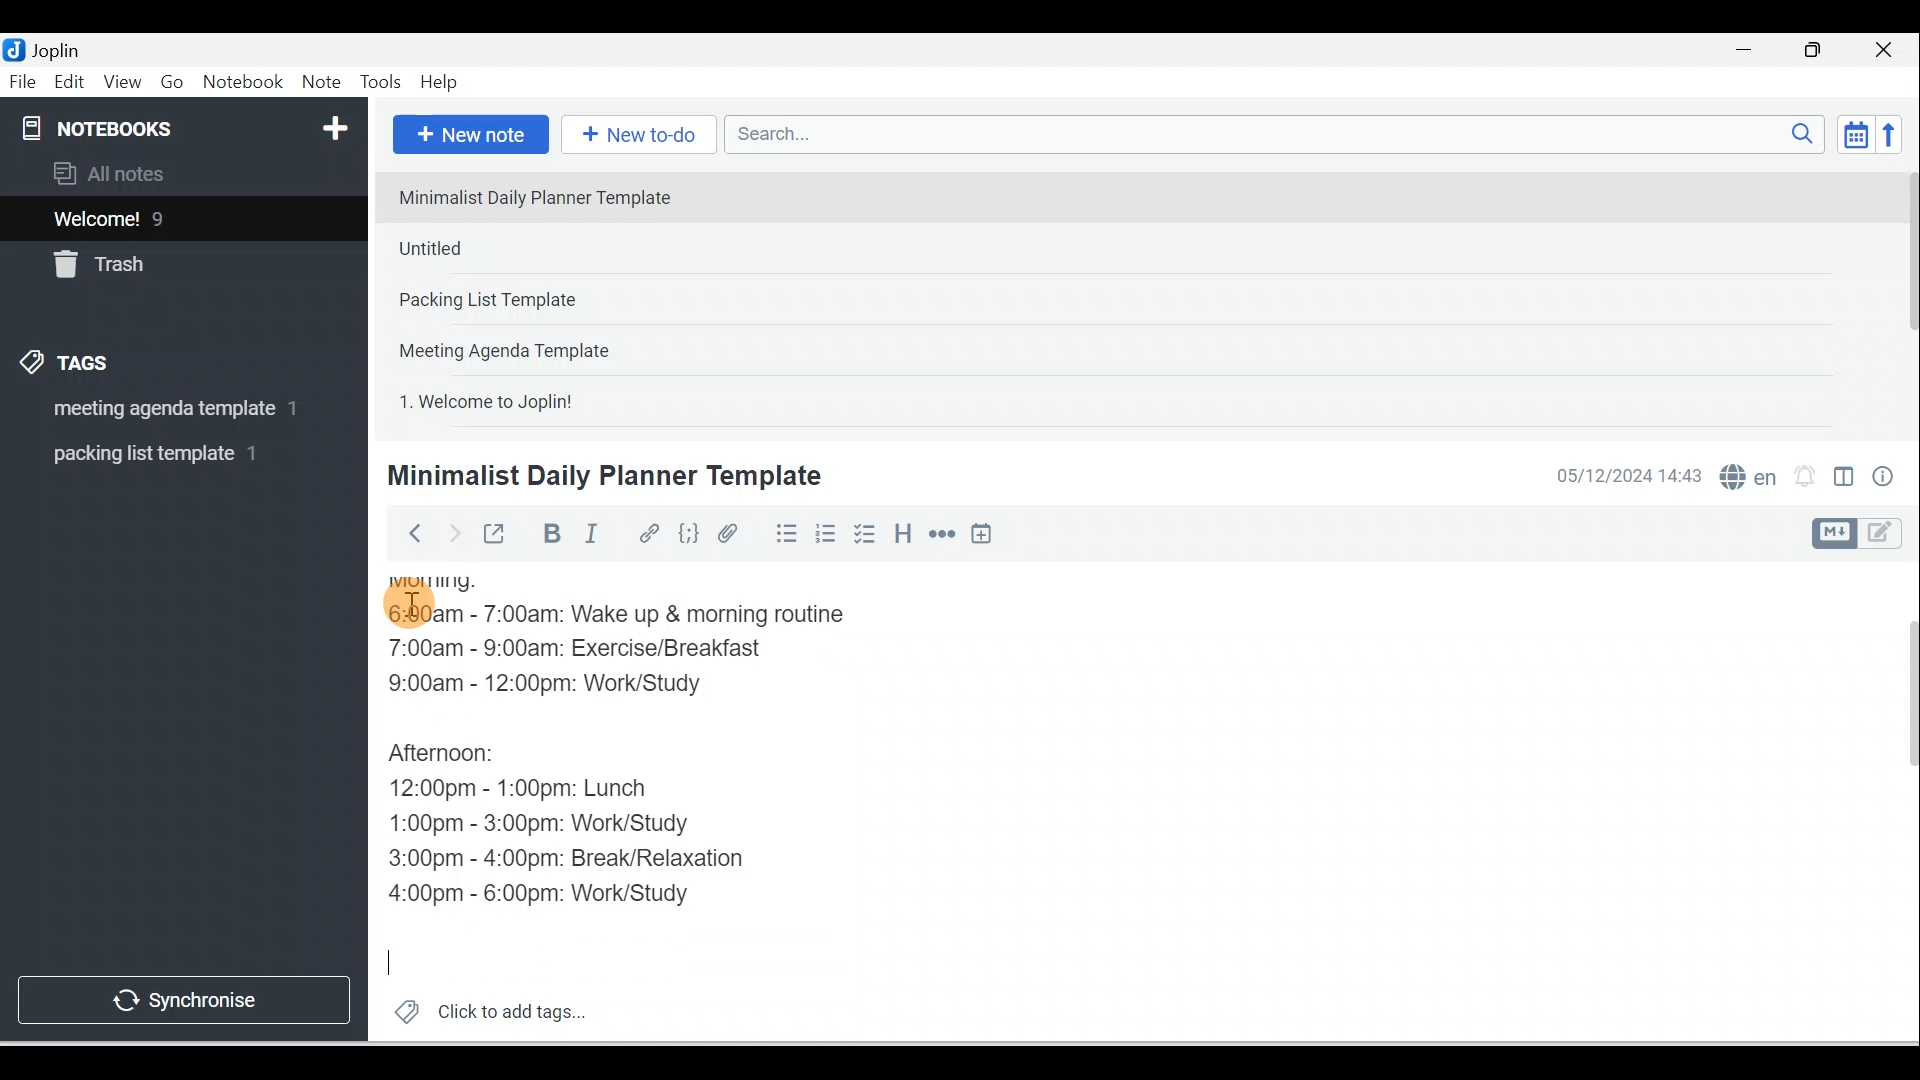 This screenshot has width=1920, height=1080. I want to click on Scroll bar, so click(1904, 296).